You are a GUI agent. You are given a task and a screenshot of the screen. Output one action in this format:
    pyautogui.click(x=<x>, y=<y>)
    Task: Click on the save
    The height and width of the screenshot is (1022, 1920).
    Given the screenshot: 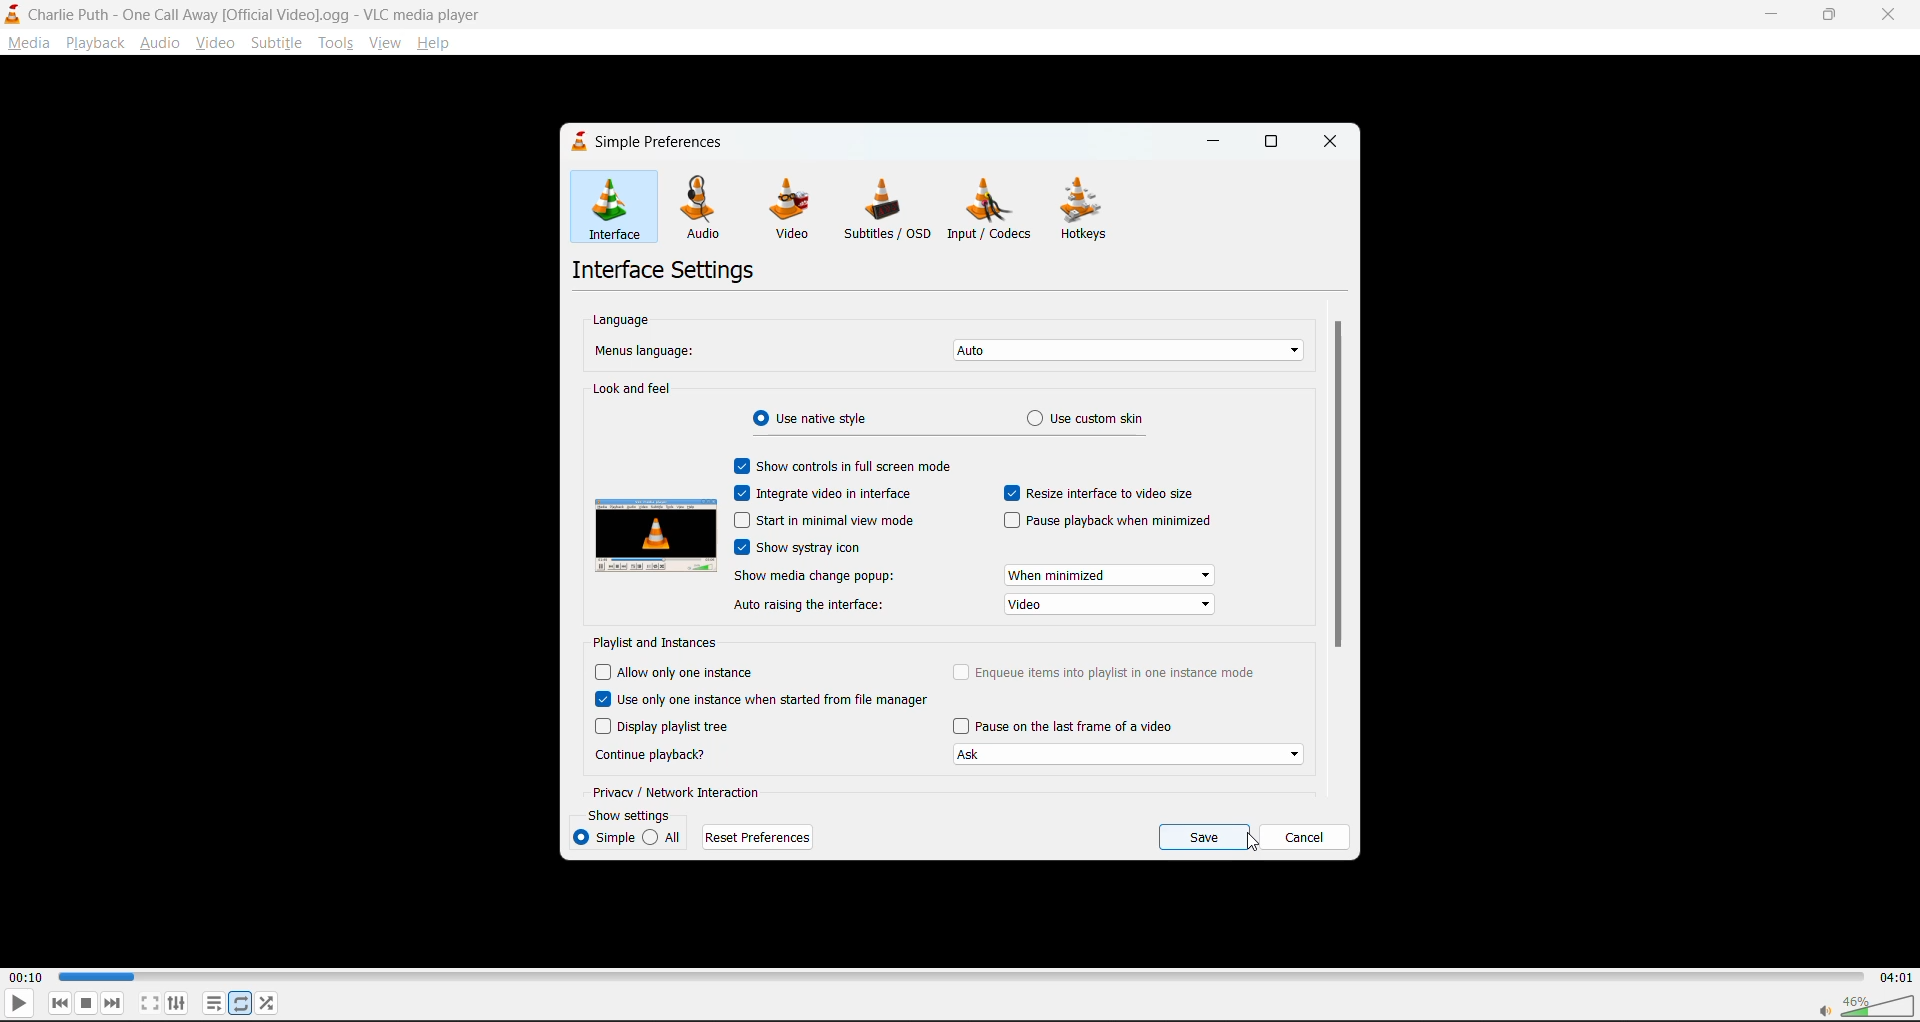 What is the action you would take?
    pyautogui.click(x=1207, y=834)
    